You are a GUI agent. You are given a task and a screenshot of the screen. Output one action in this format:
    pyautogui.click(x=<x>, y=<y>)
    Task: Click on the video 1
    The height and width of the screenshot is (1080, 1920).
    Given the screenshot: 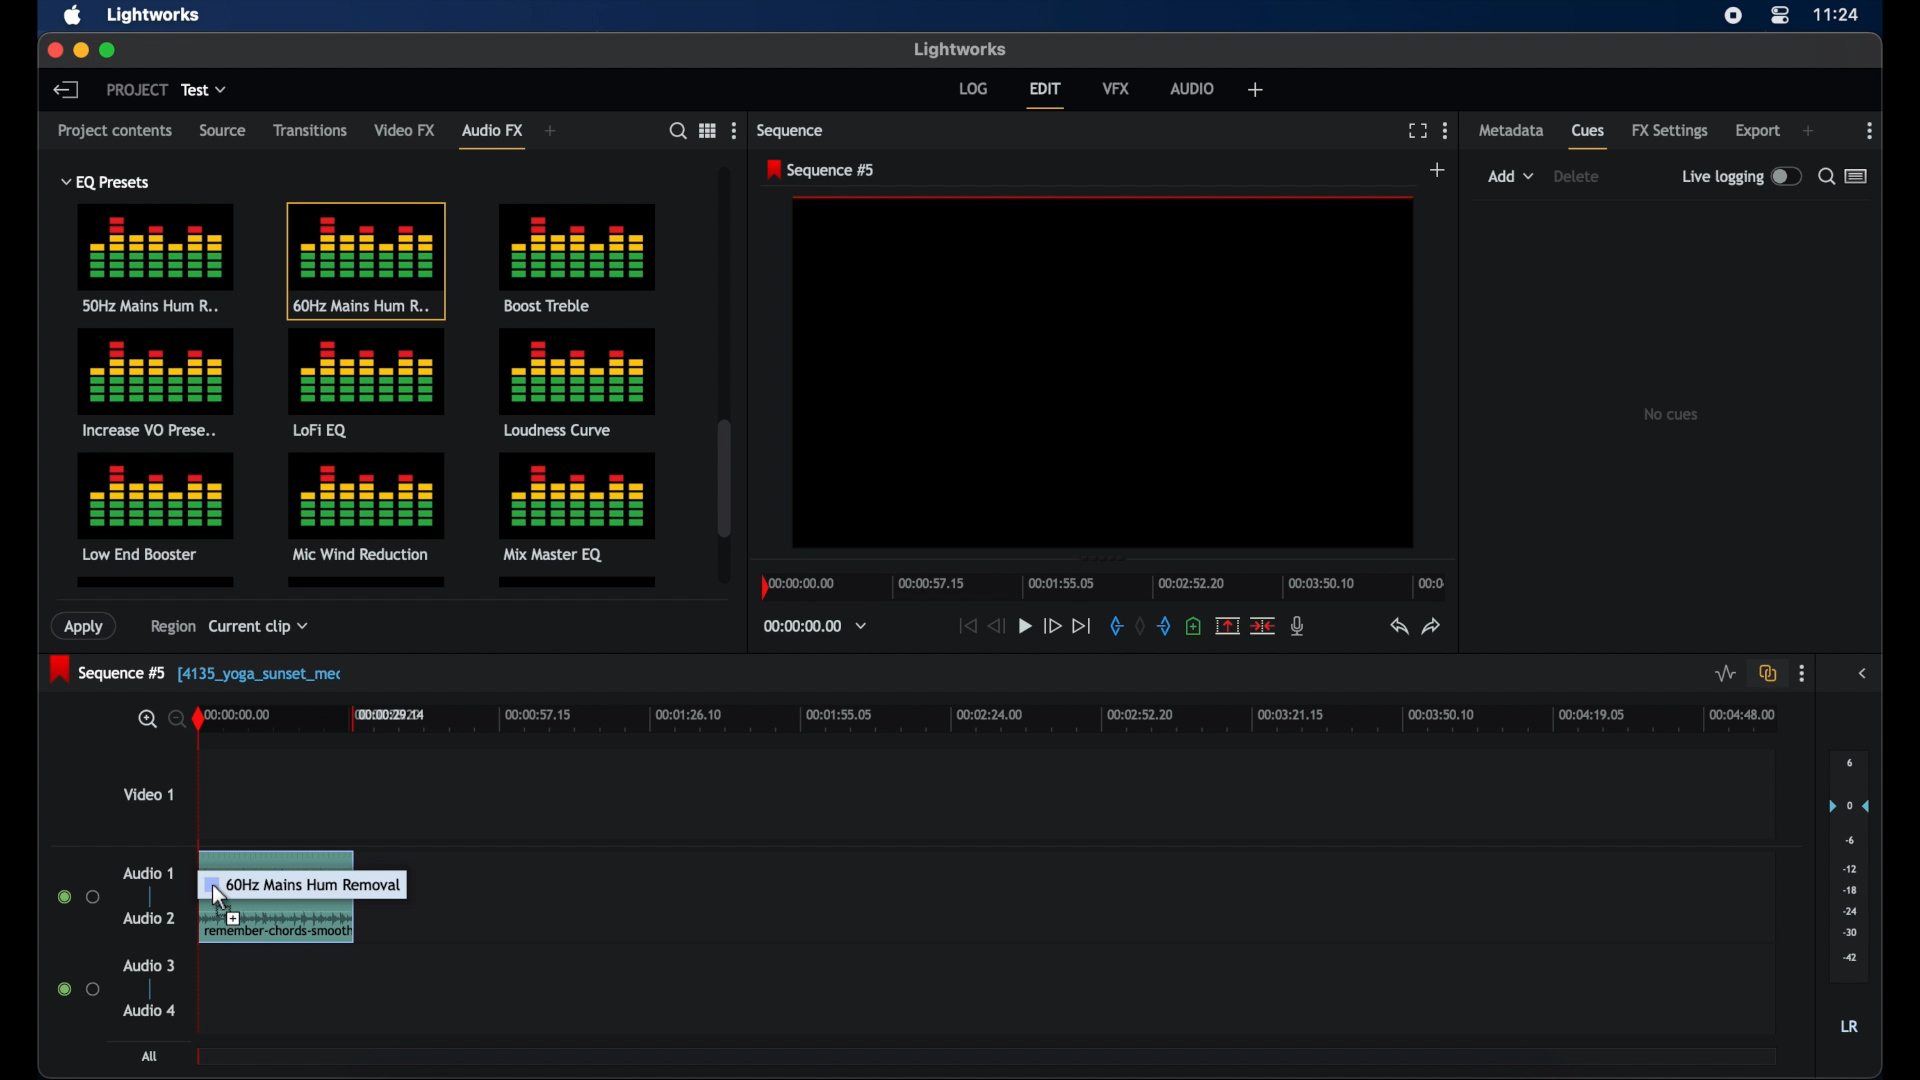 What is the action you would take?
    pyautogui.click(x=148, y=794)
    